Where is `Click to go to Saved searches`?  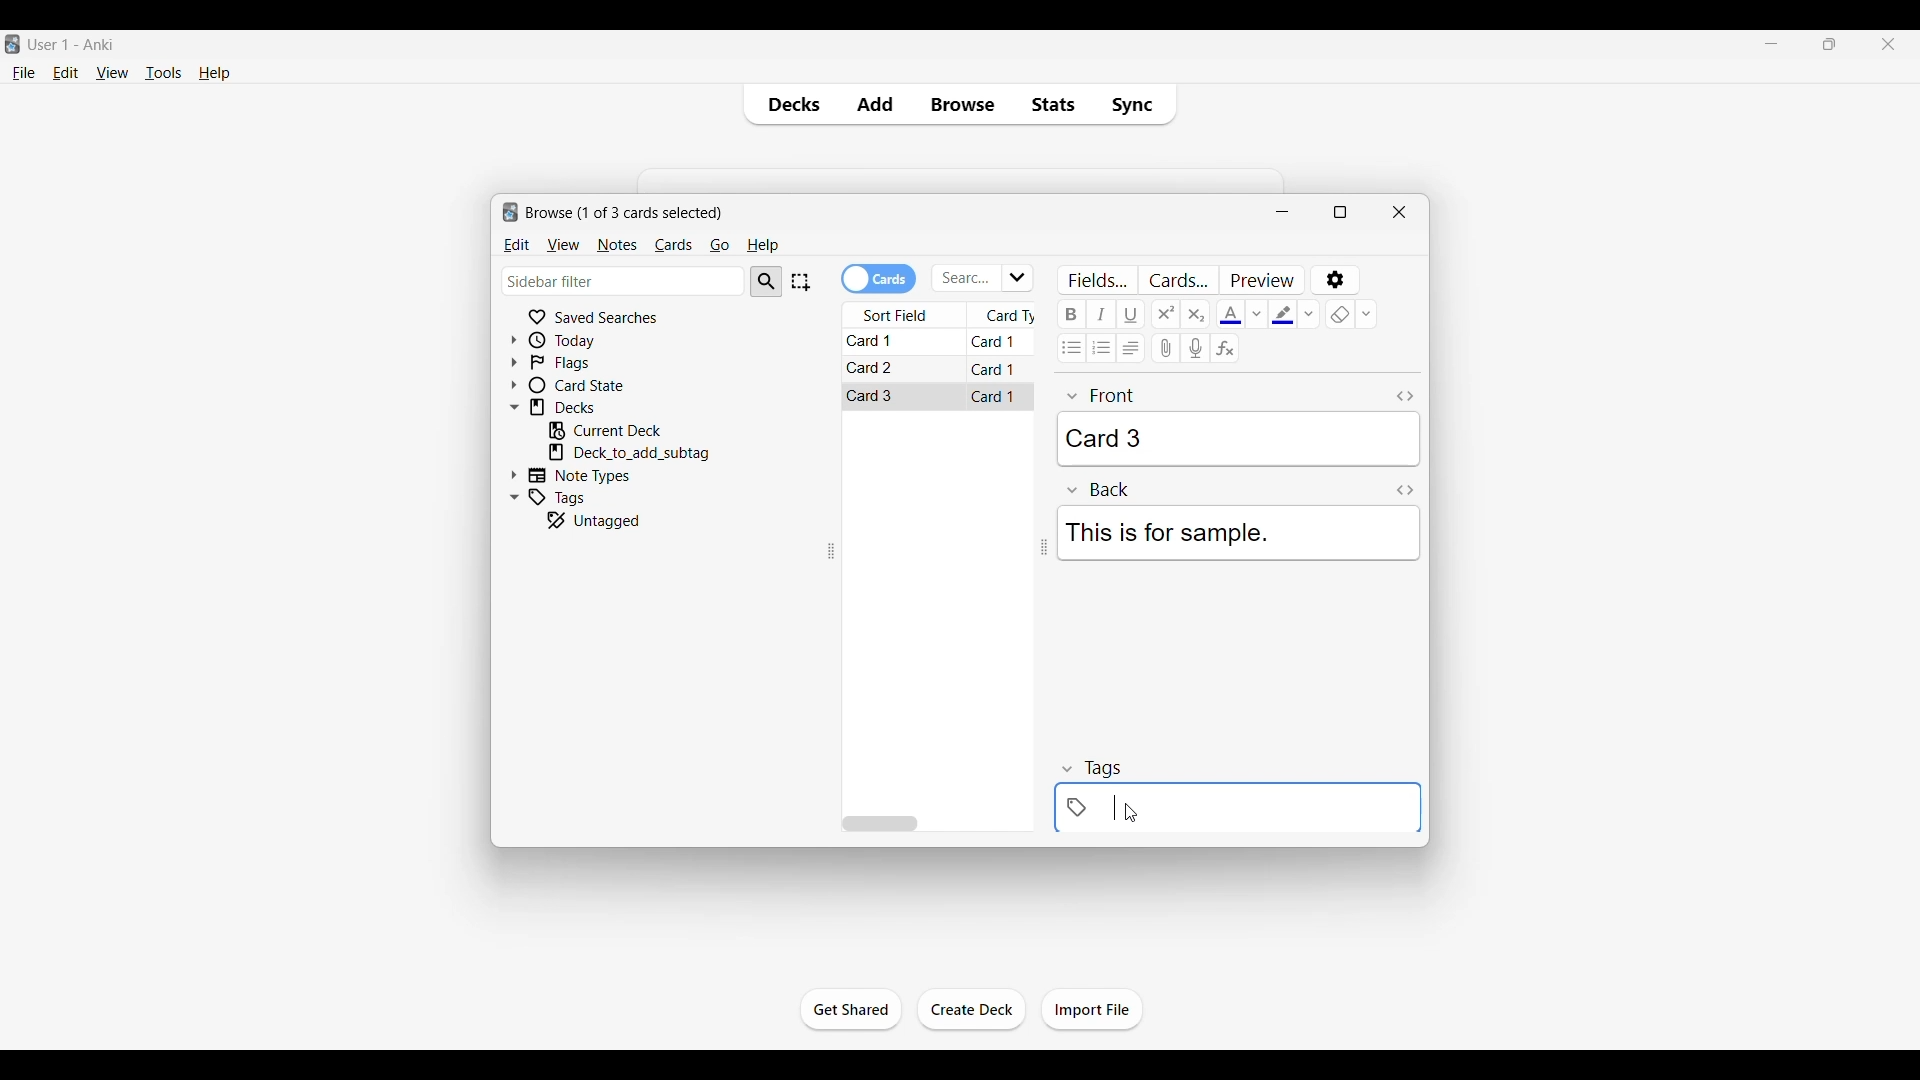 Click to go to Saved searches is located at coordinates (591, 317).